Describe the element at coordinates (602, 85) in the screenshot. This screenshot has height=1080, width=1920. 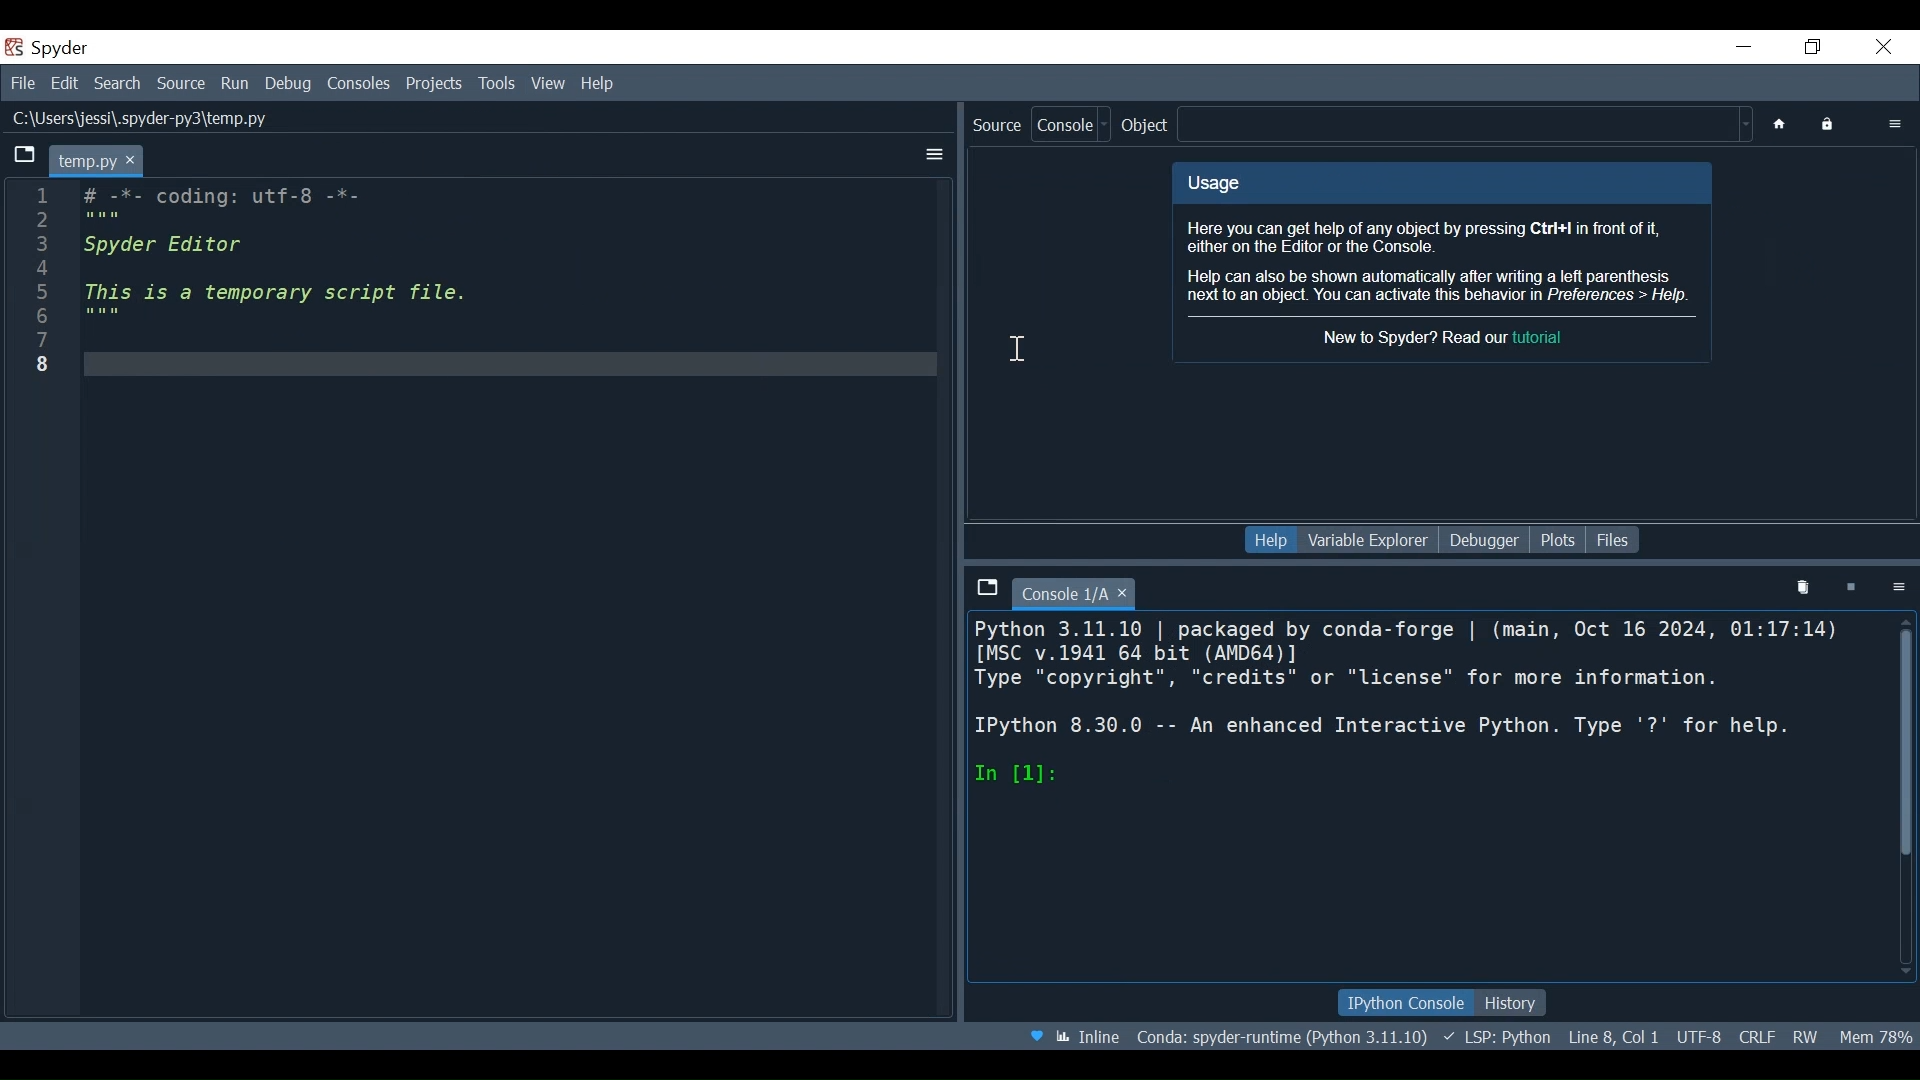
I see `Help` at that location.